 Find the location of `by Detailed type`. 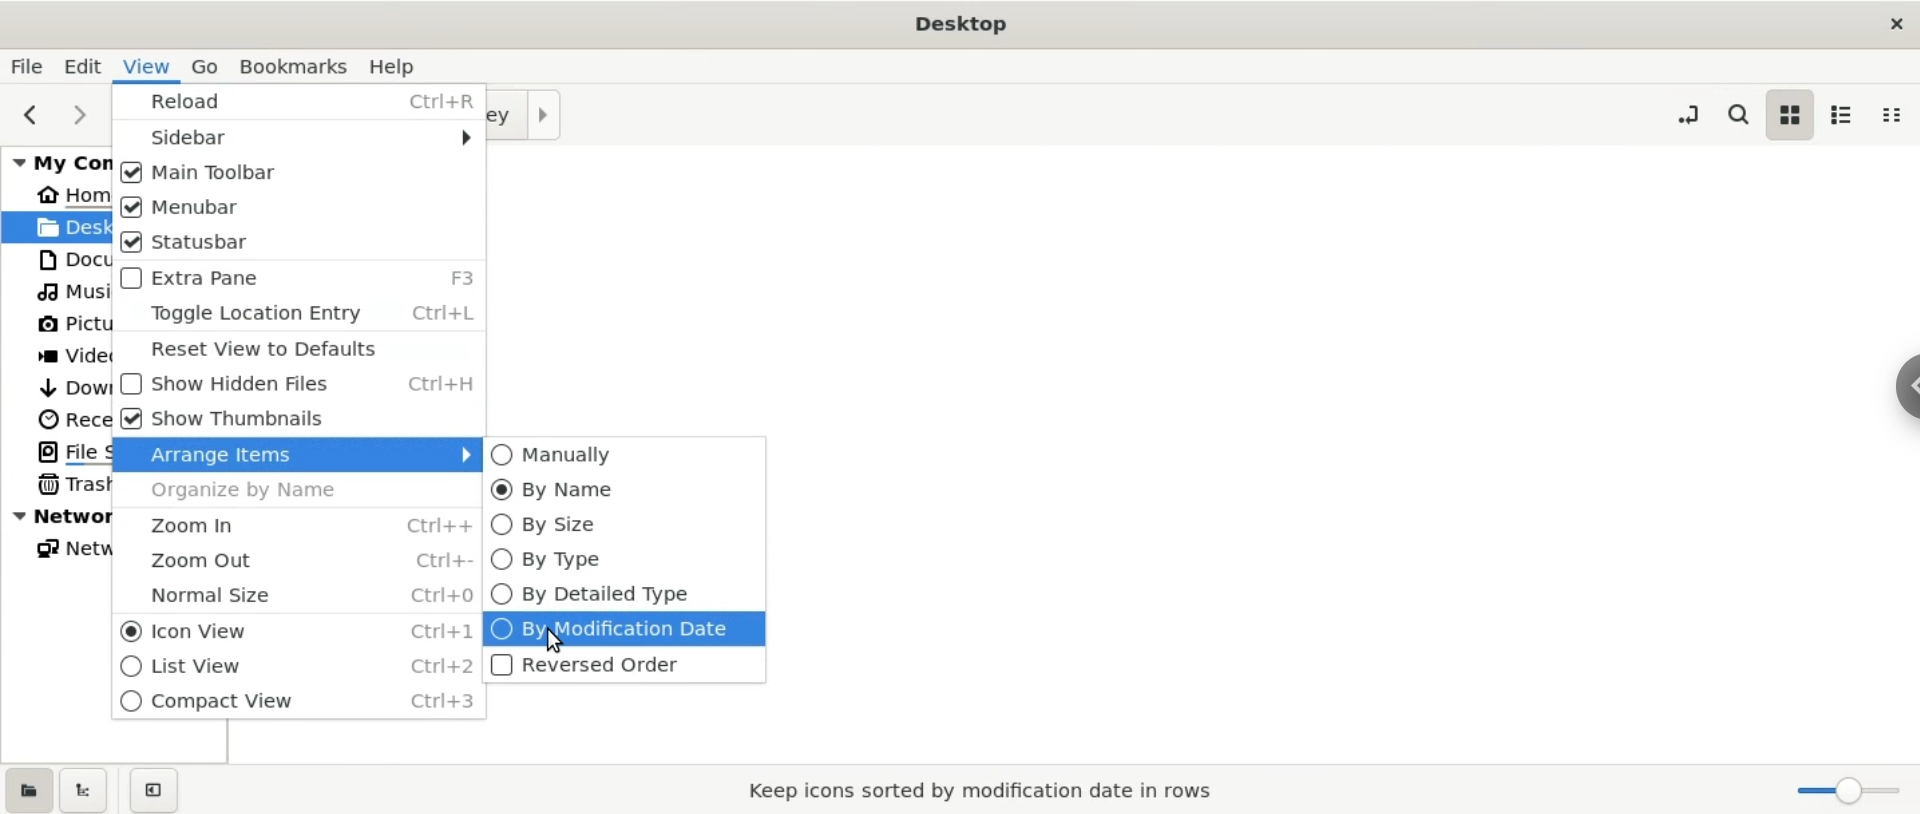

by Detailed type is located at coordinates (624, 598).